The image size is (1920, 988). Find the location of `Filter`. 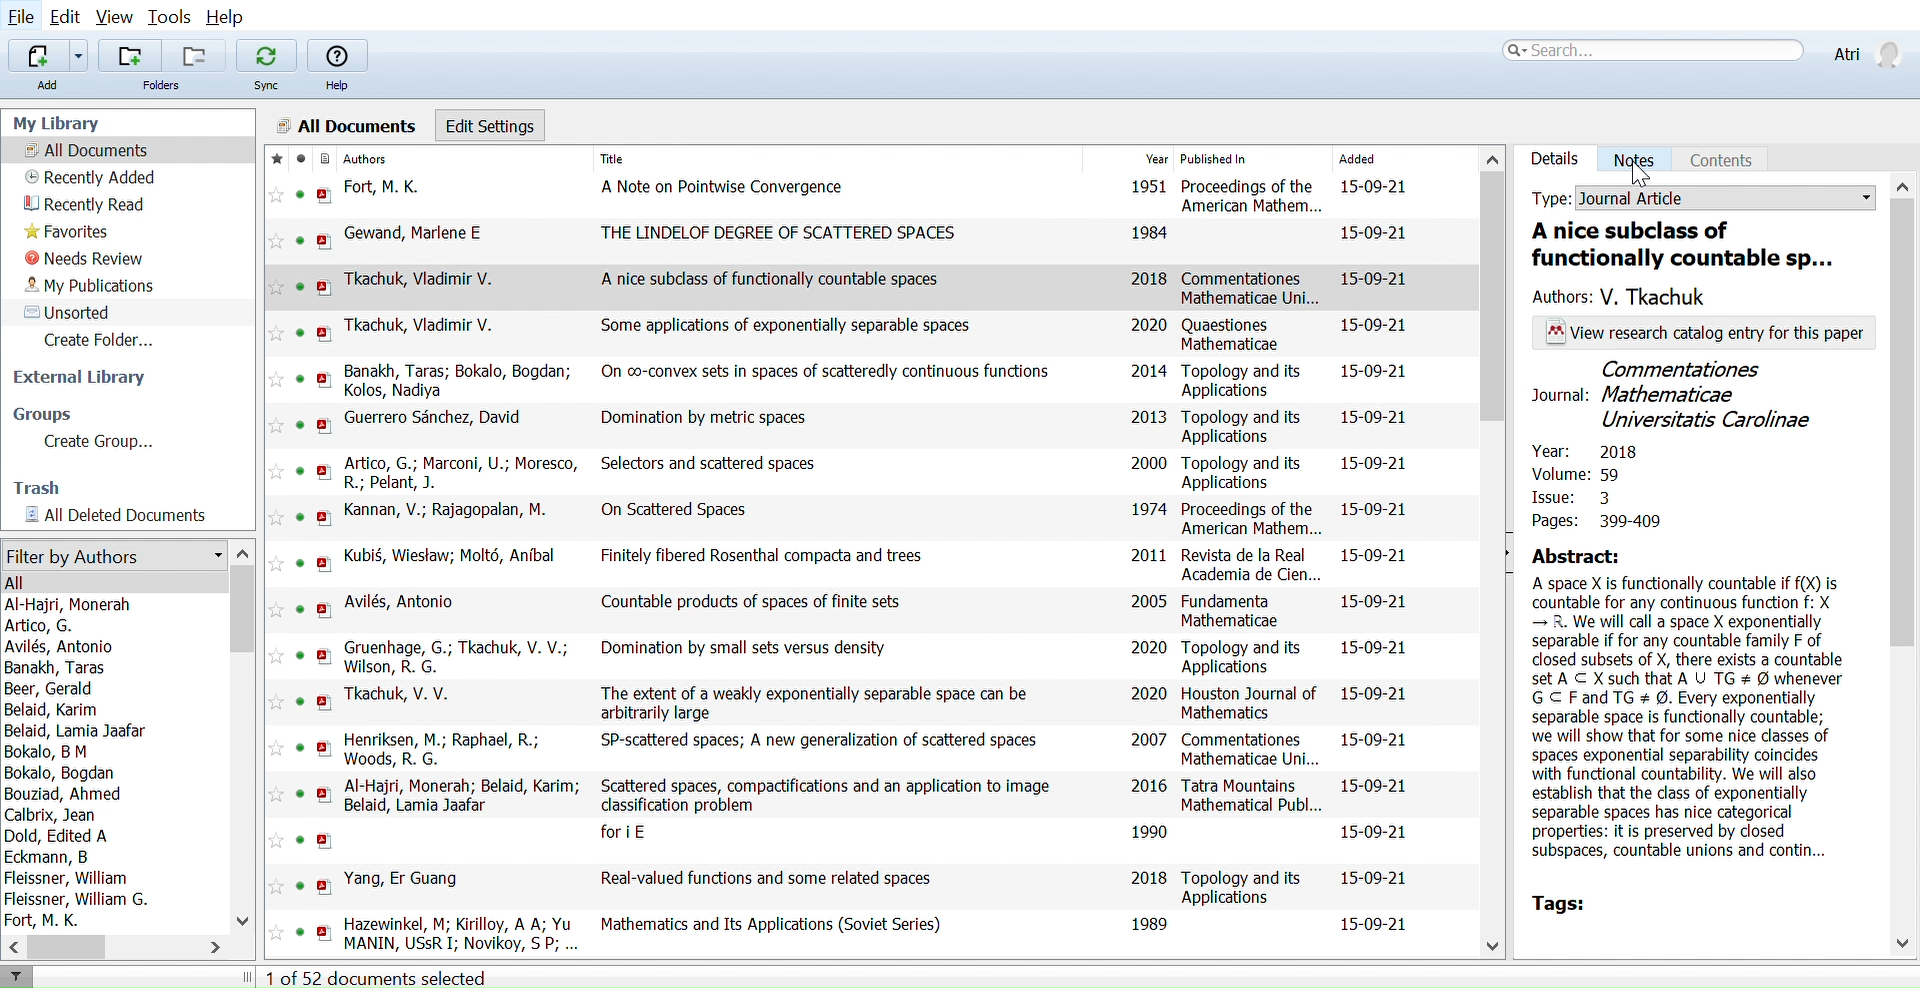

Filter is located at coordinates (18, 977).